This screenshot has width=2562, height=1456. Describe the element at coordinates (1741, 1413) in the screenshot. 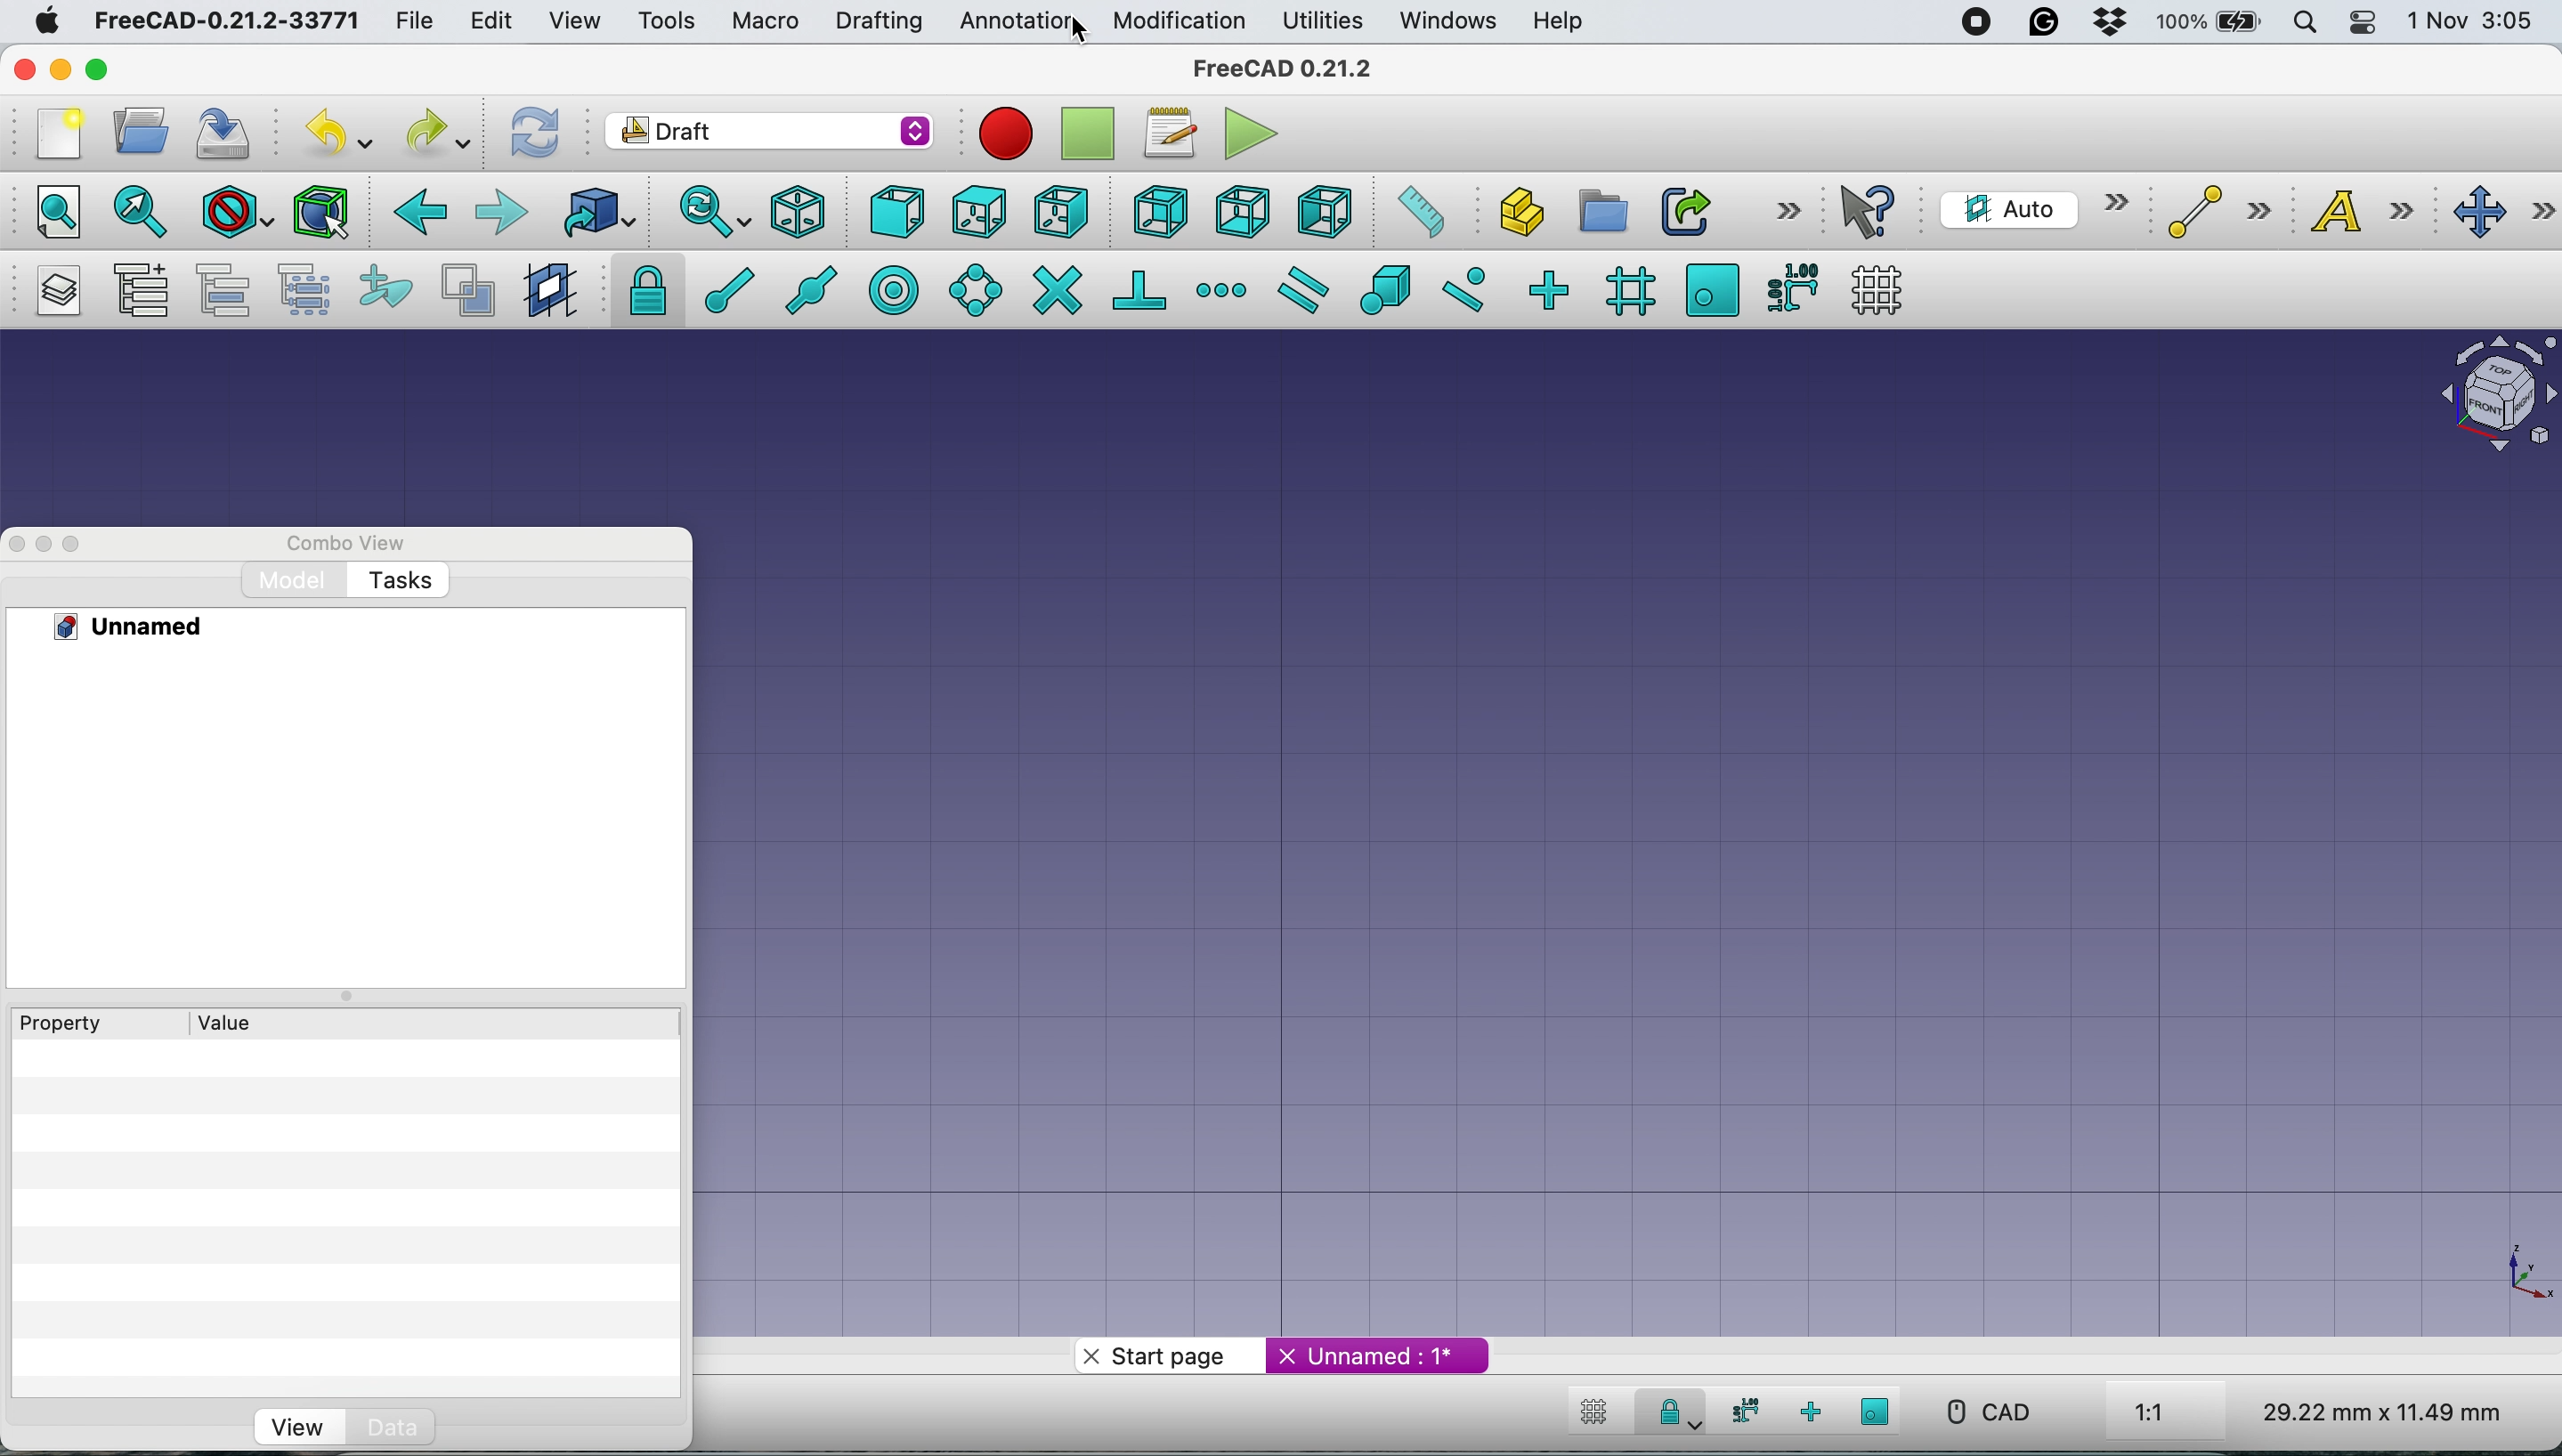

I see `snap dimensions` at that location.